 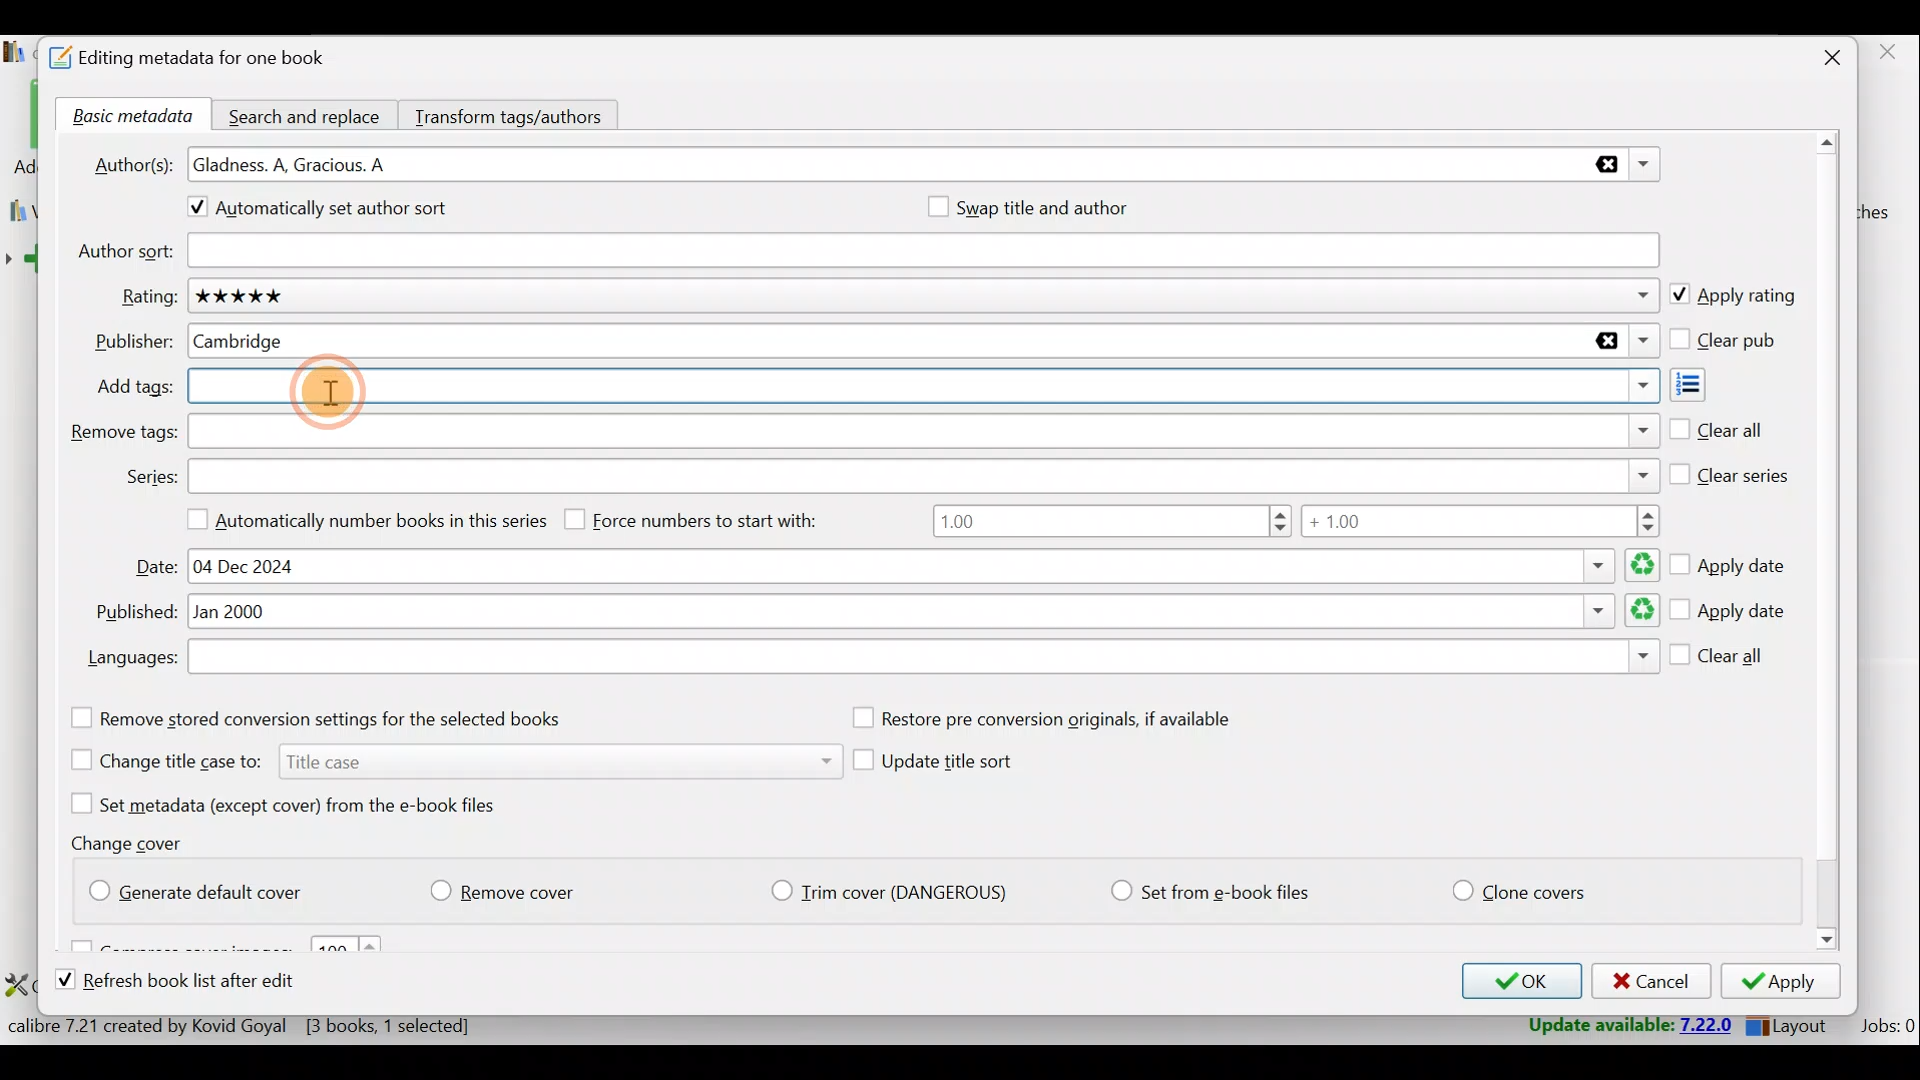 I want to click on Author sort:, so click(x=123, y=252).